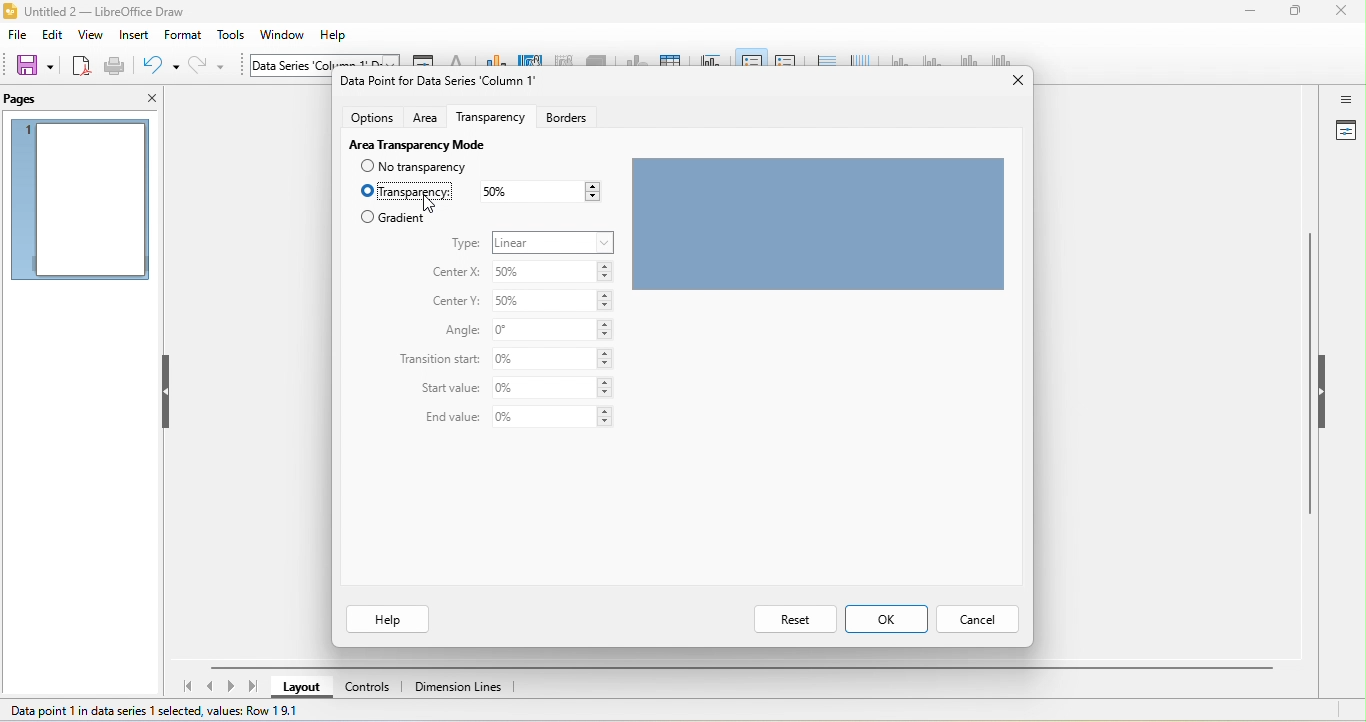  Describe the element at coordinates (366, 191) in the screenshot. I see `enable checkbox` at that location.